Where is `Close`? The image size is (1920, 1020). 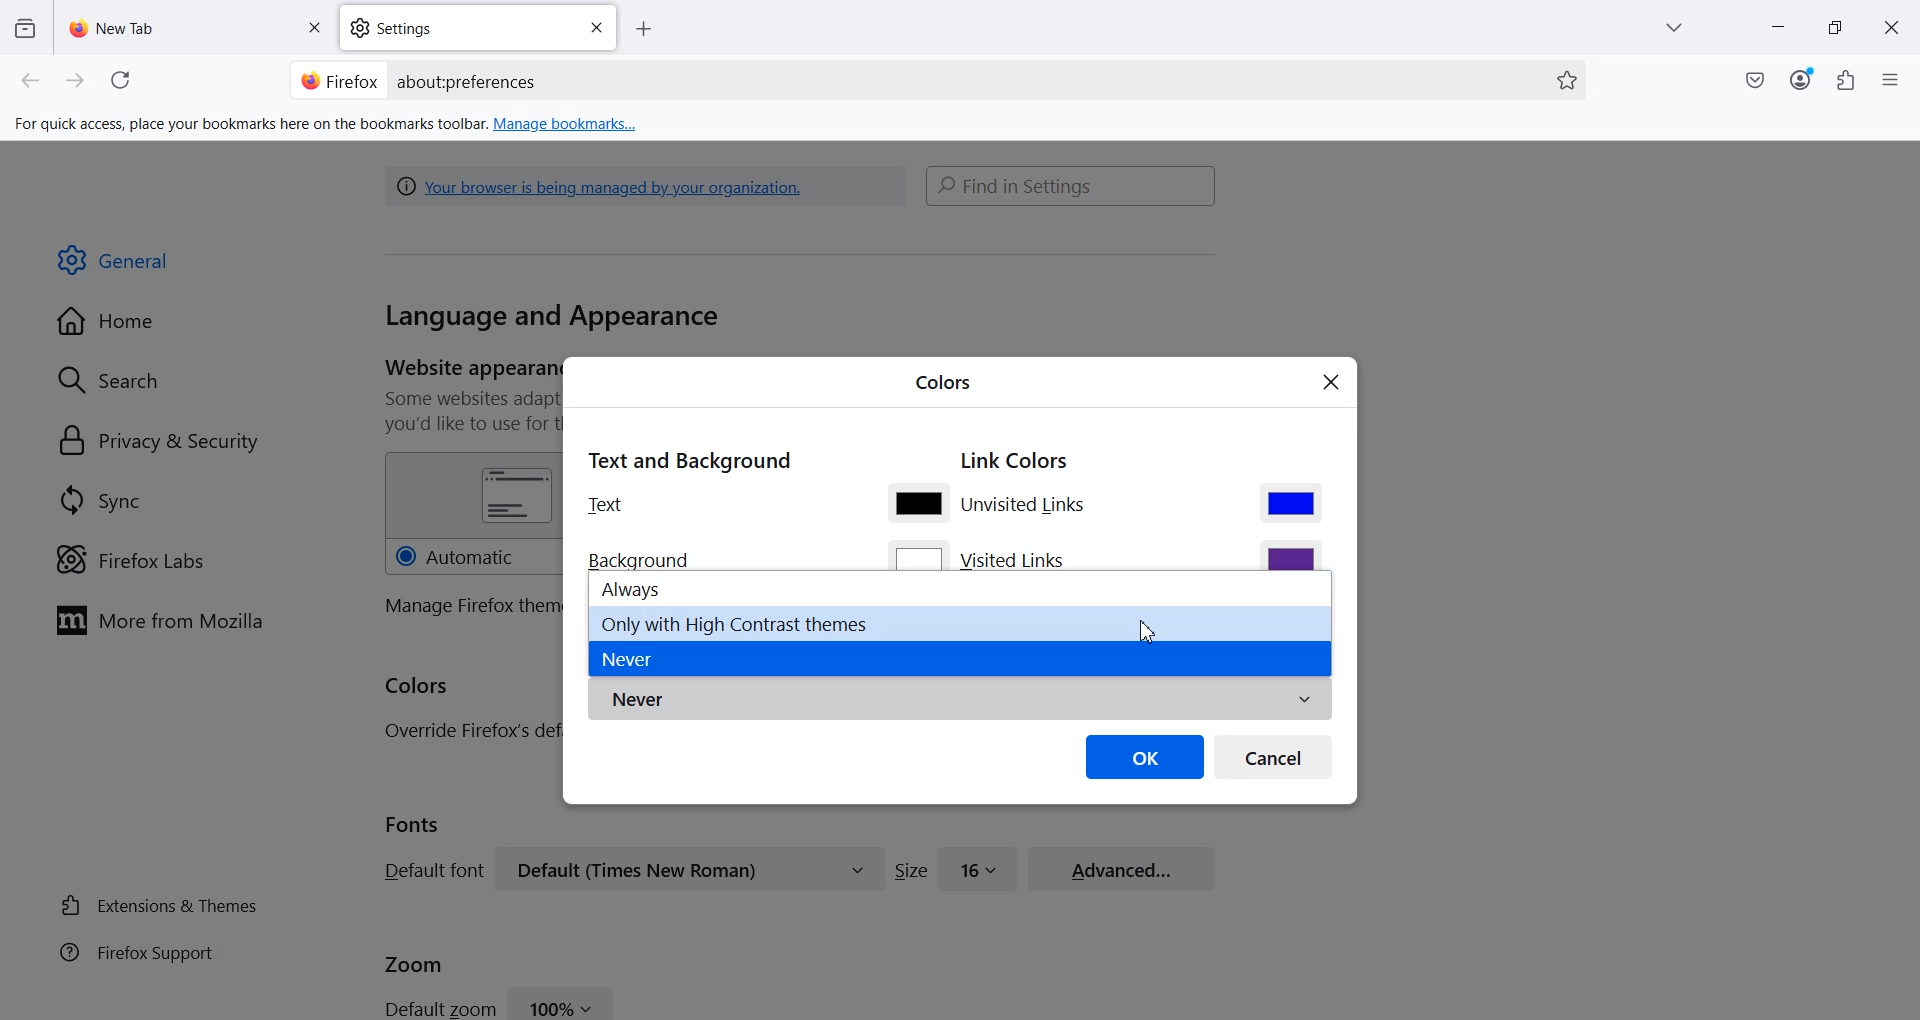 Close is located at coordinates (313, 29).